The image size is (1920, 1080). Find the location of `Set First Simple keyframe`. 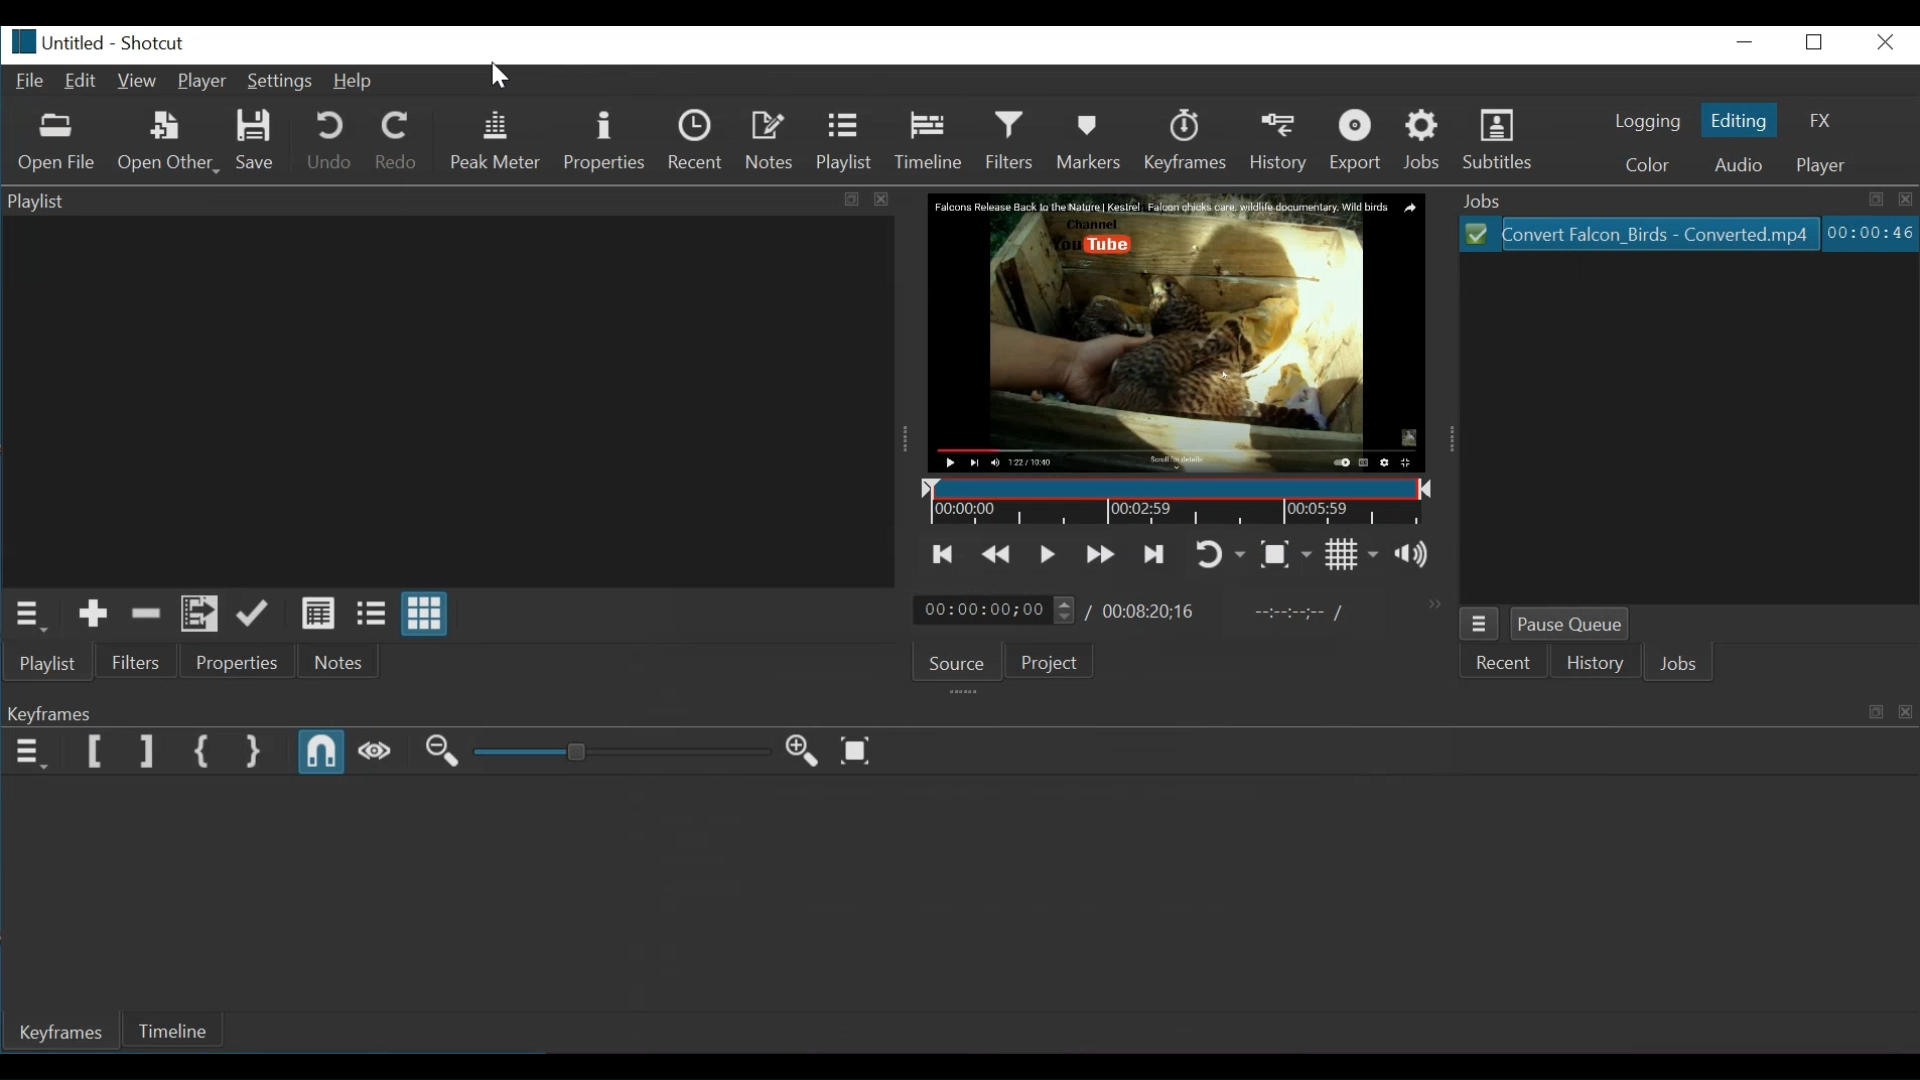

Set First Simple keyframe is located at coordinates (205, 753).